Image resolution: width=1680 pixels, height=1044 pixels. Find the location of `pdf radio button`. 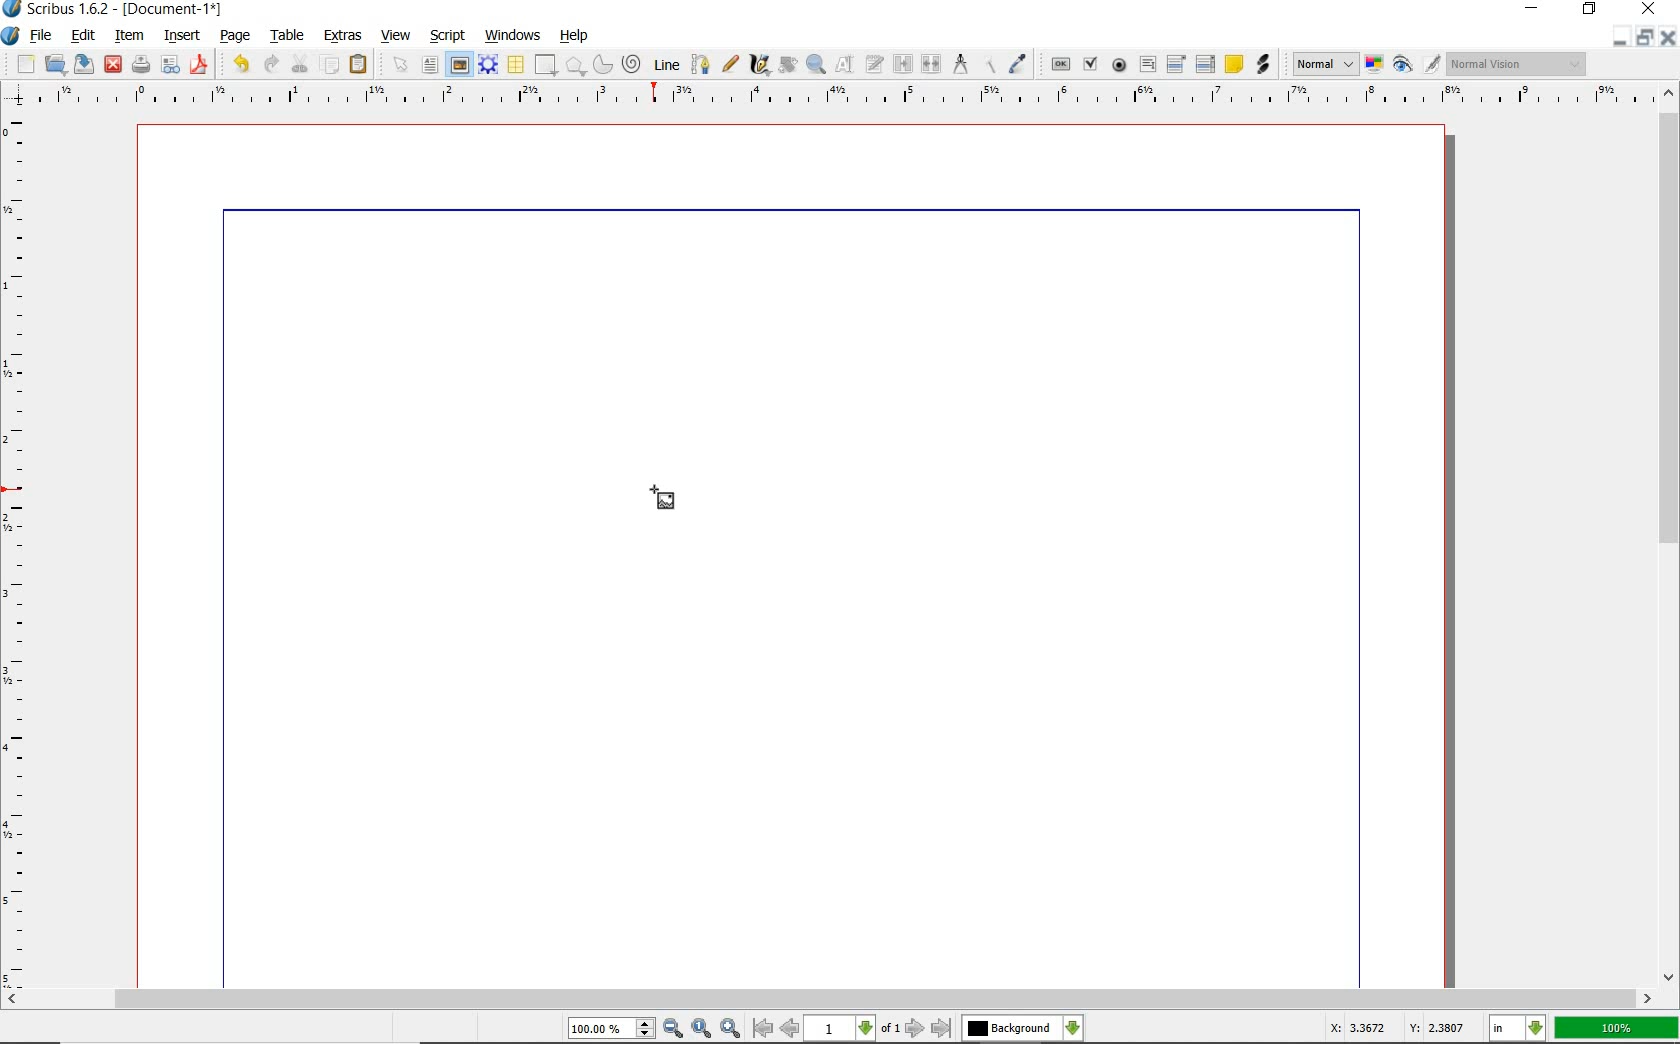

pdf radio button is located at coordinates (1120, 66).